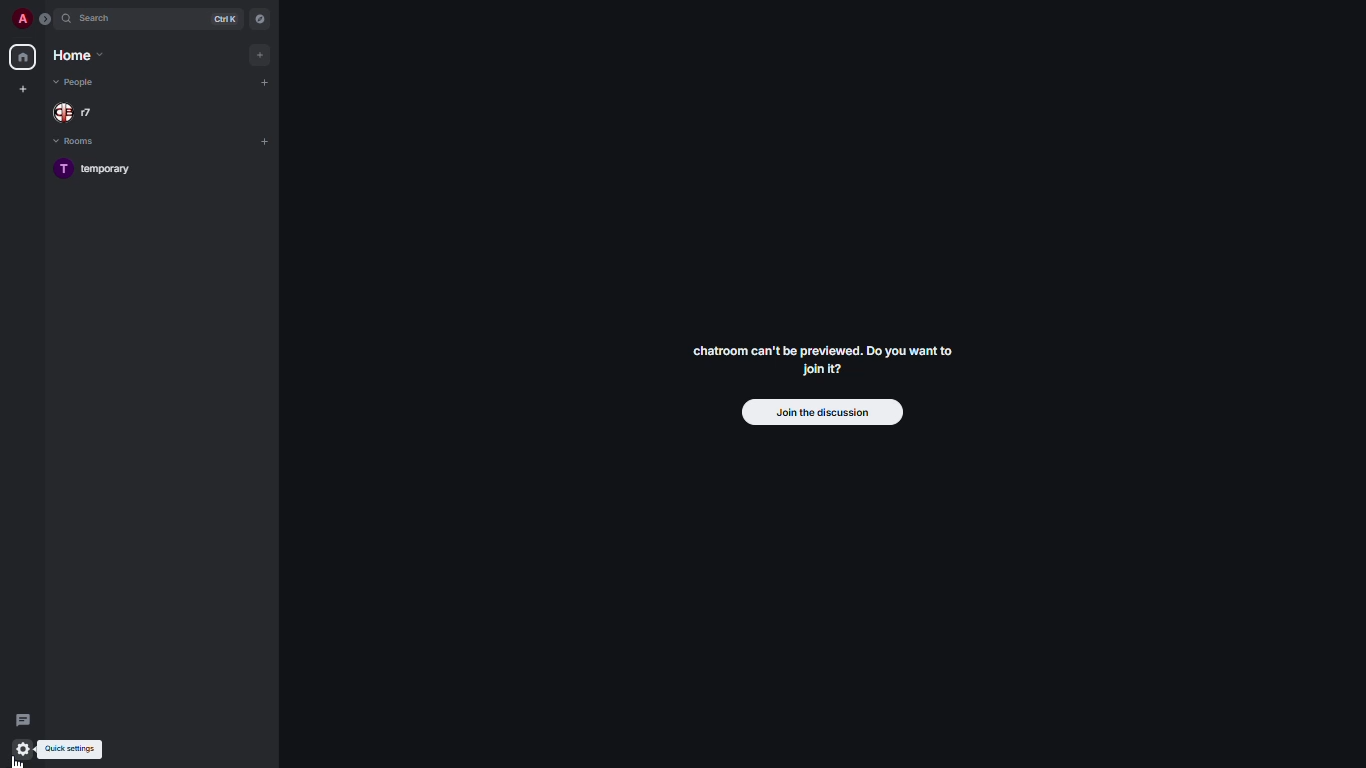 The image size is (1366, 768). Describe the element at coordinates (818, 413) in the screenshot. I see `join the discussion` at that location.